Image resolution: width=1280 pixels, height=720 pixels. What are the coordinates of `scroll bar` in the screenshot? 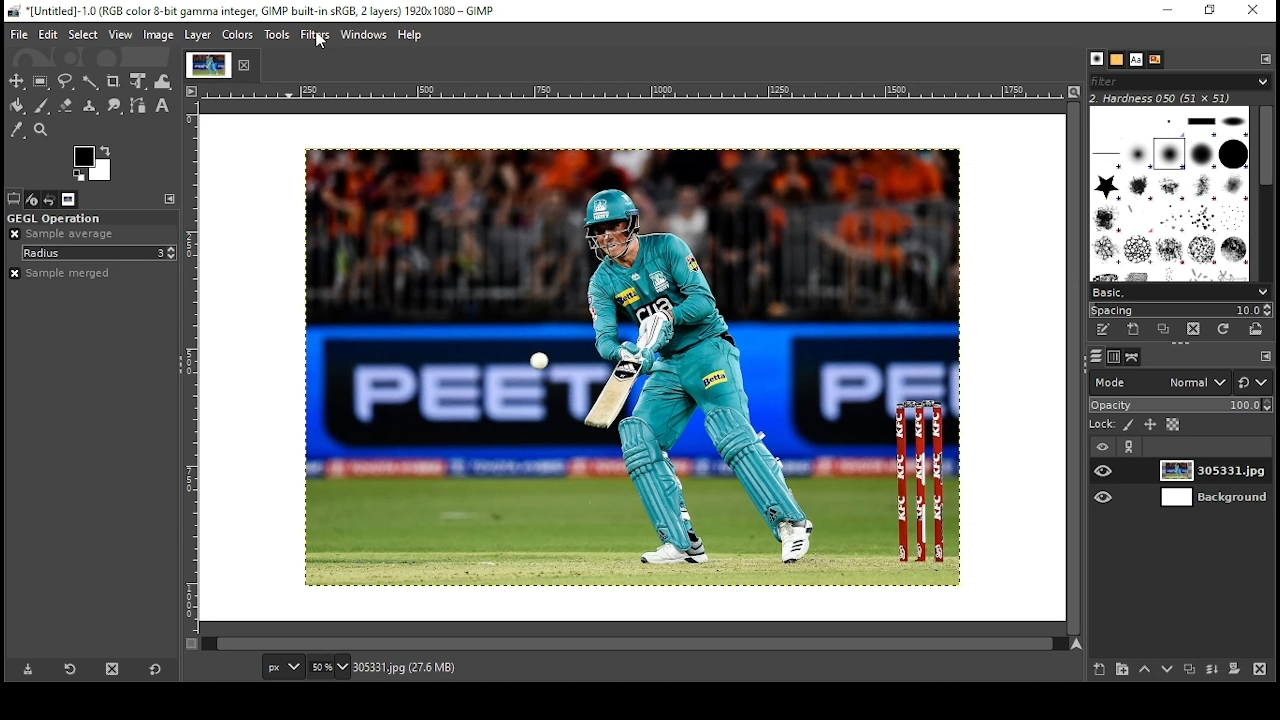 It's located at (633, 645).